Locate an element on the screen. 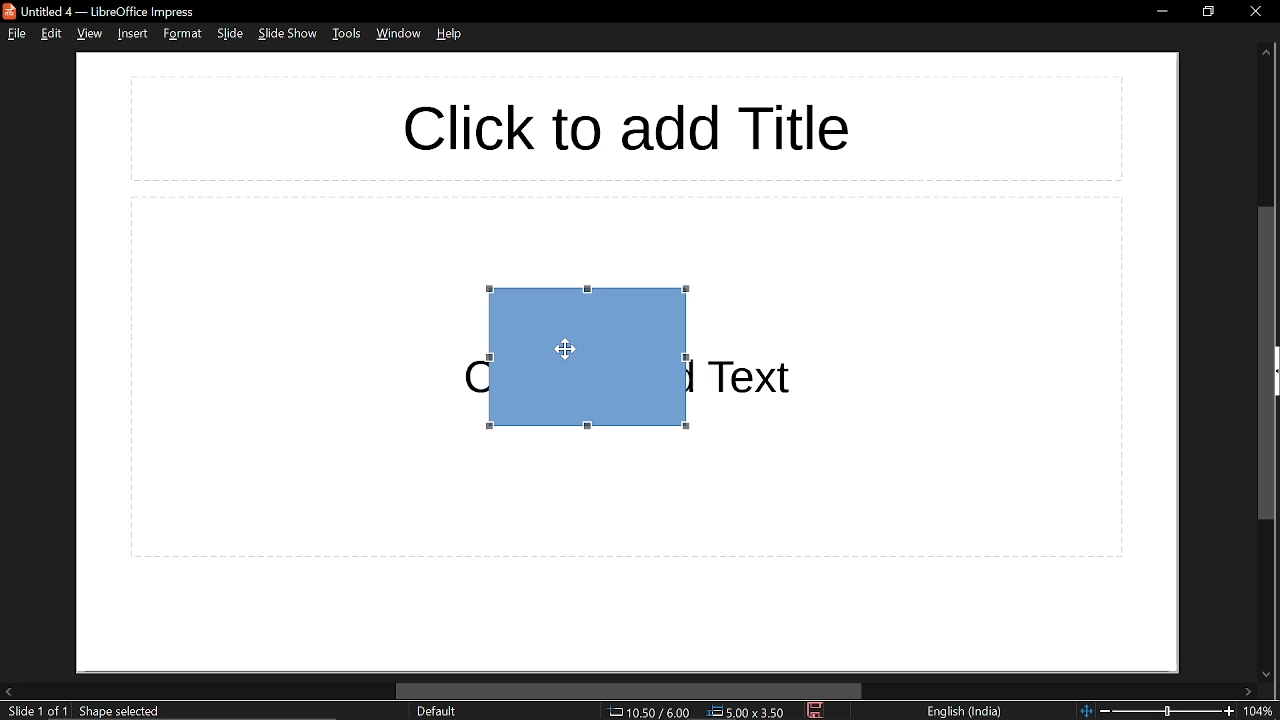 The width and height of the screenshot is (1280, 720). slide show is located at coordinates (286, 34).